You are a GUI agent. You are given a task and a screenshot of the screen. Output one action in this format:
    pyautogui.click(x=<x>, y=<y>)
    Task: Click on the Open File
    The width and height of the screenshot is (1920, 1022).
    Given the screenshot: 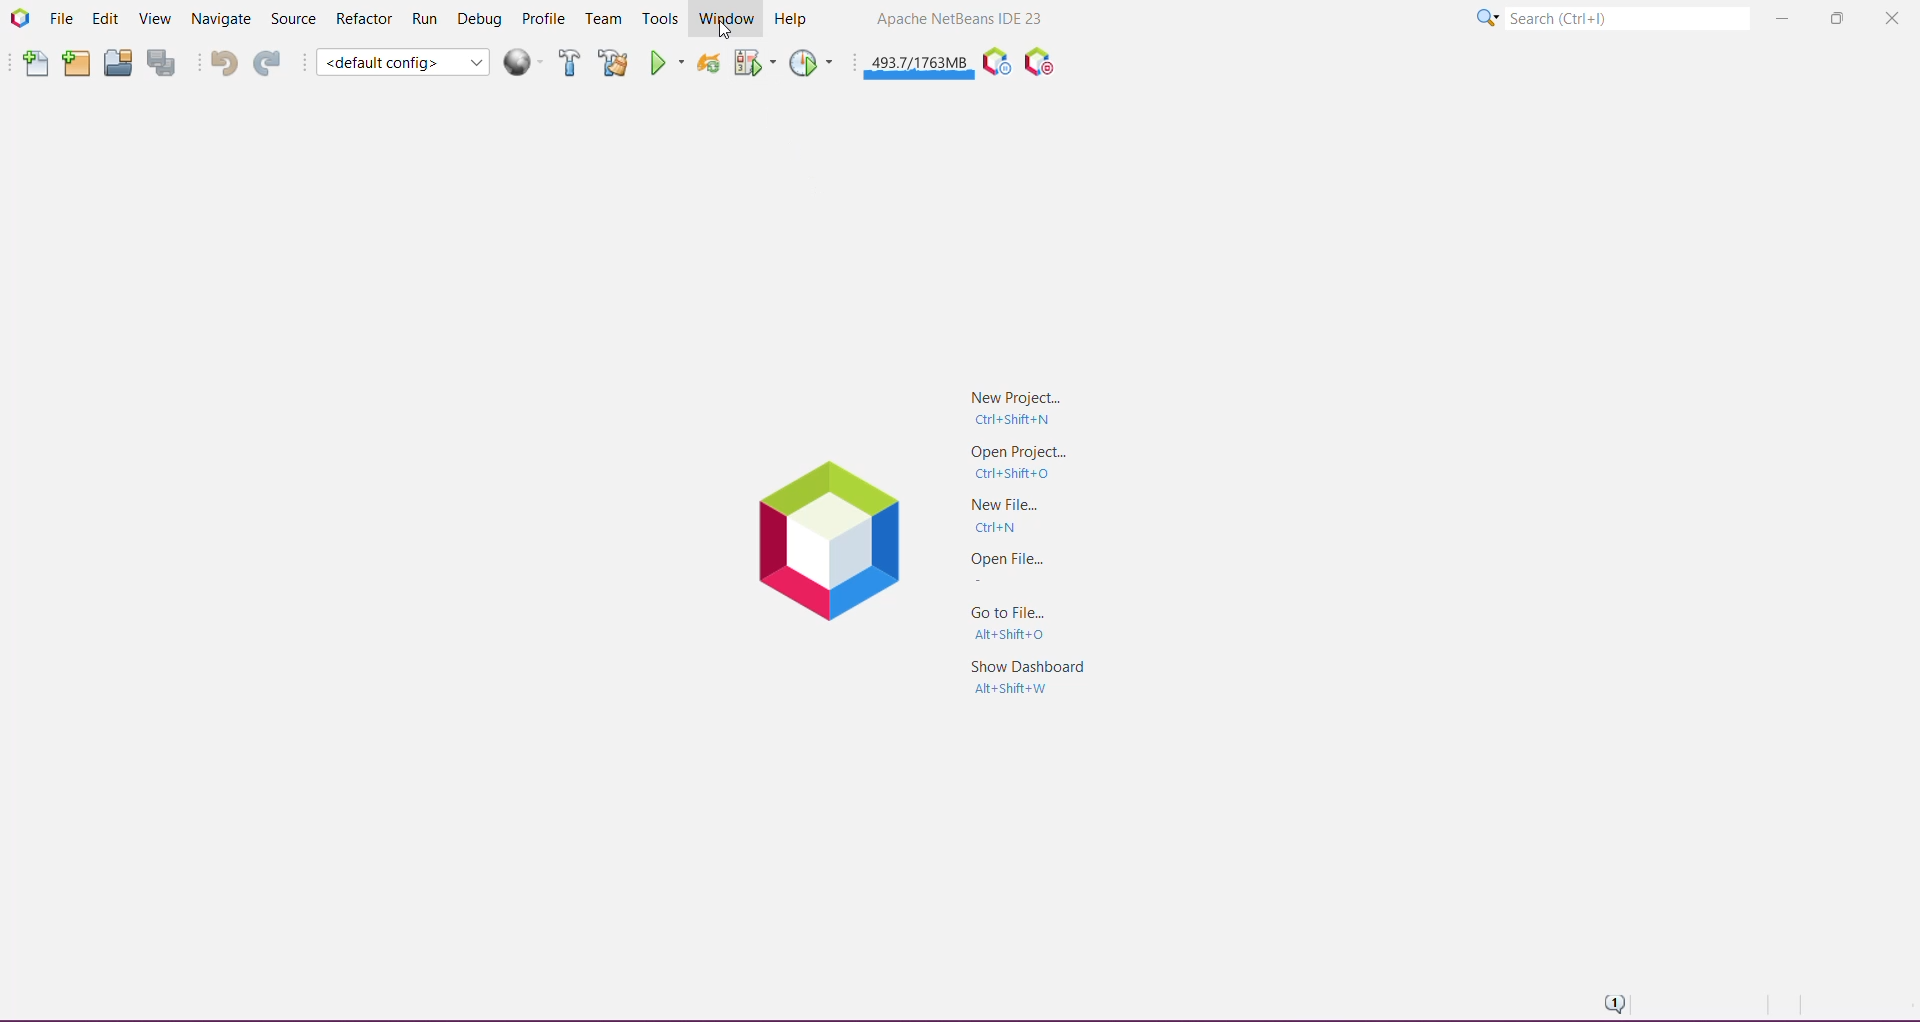 What is the action you would take?
    pyautogui.click(x=1010, y=567)
    